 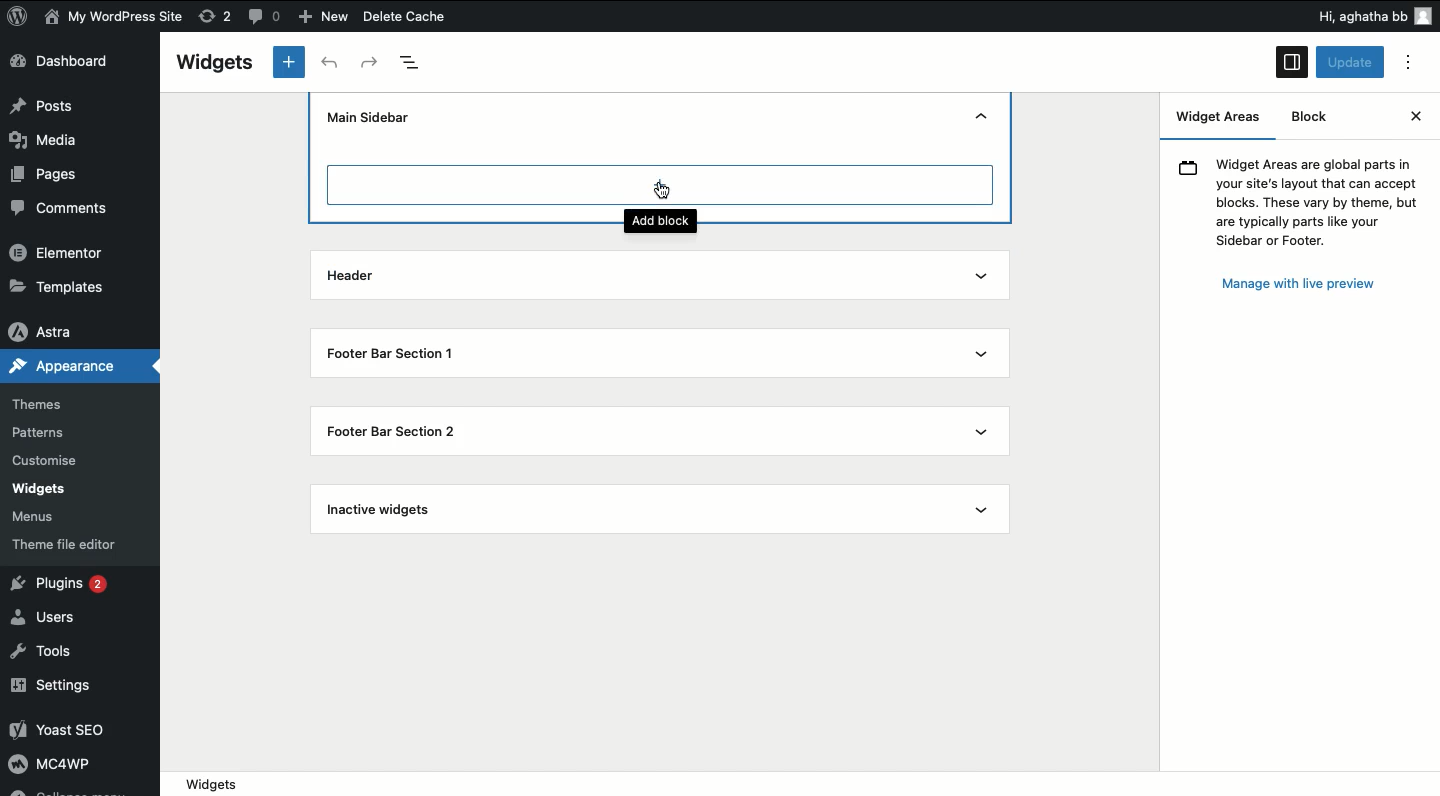 I want to click on Widget areas, so click(x=1223, y=120).